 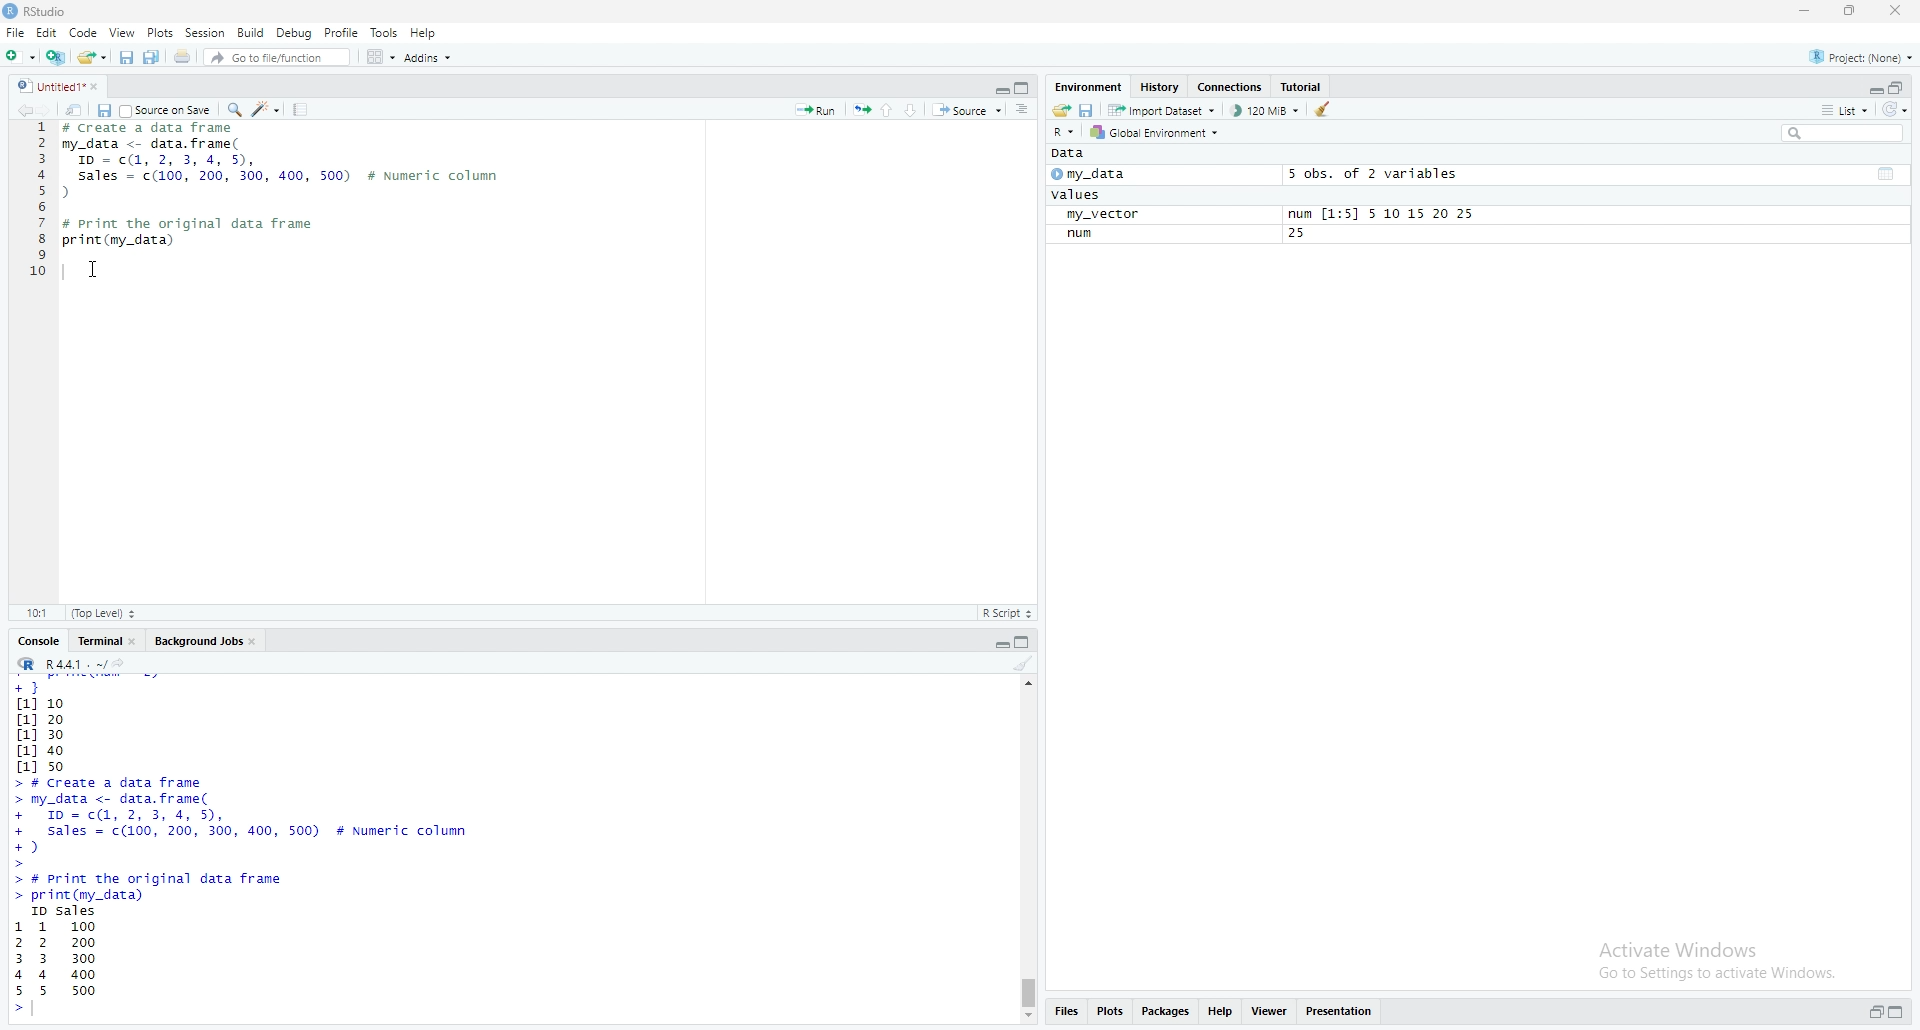 I want to click on go to previous section/chunk, so click(x=890, y=110).